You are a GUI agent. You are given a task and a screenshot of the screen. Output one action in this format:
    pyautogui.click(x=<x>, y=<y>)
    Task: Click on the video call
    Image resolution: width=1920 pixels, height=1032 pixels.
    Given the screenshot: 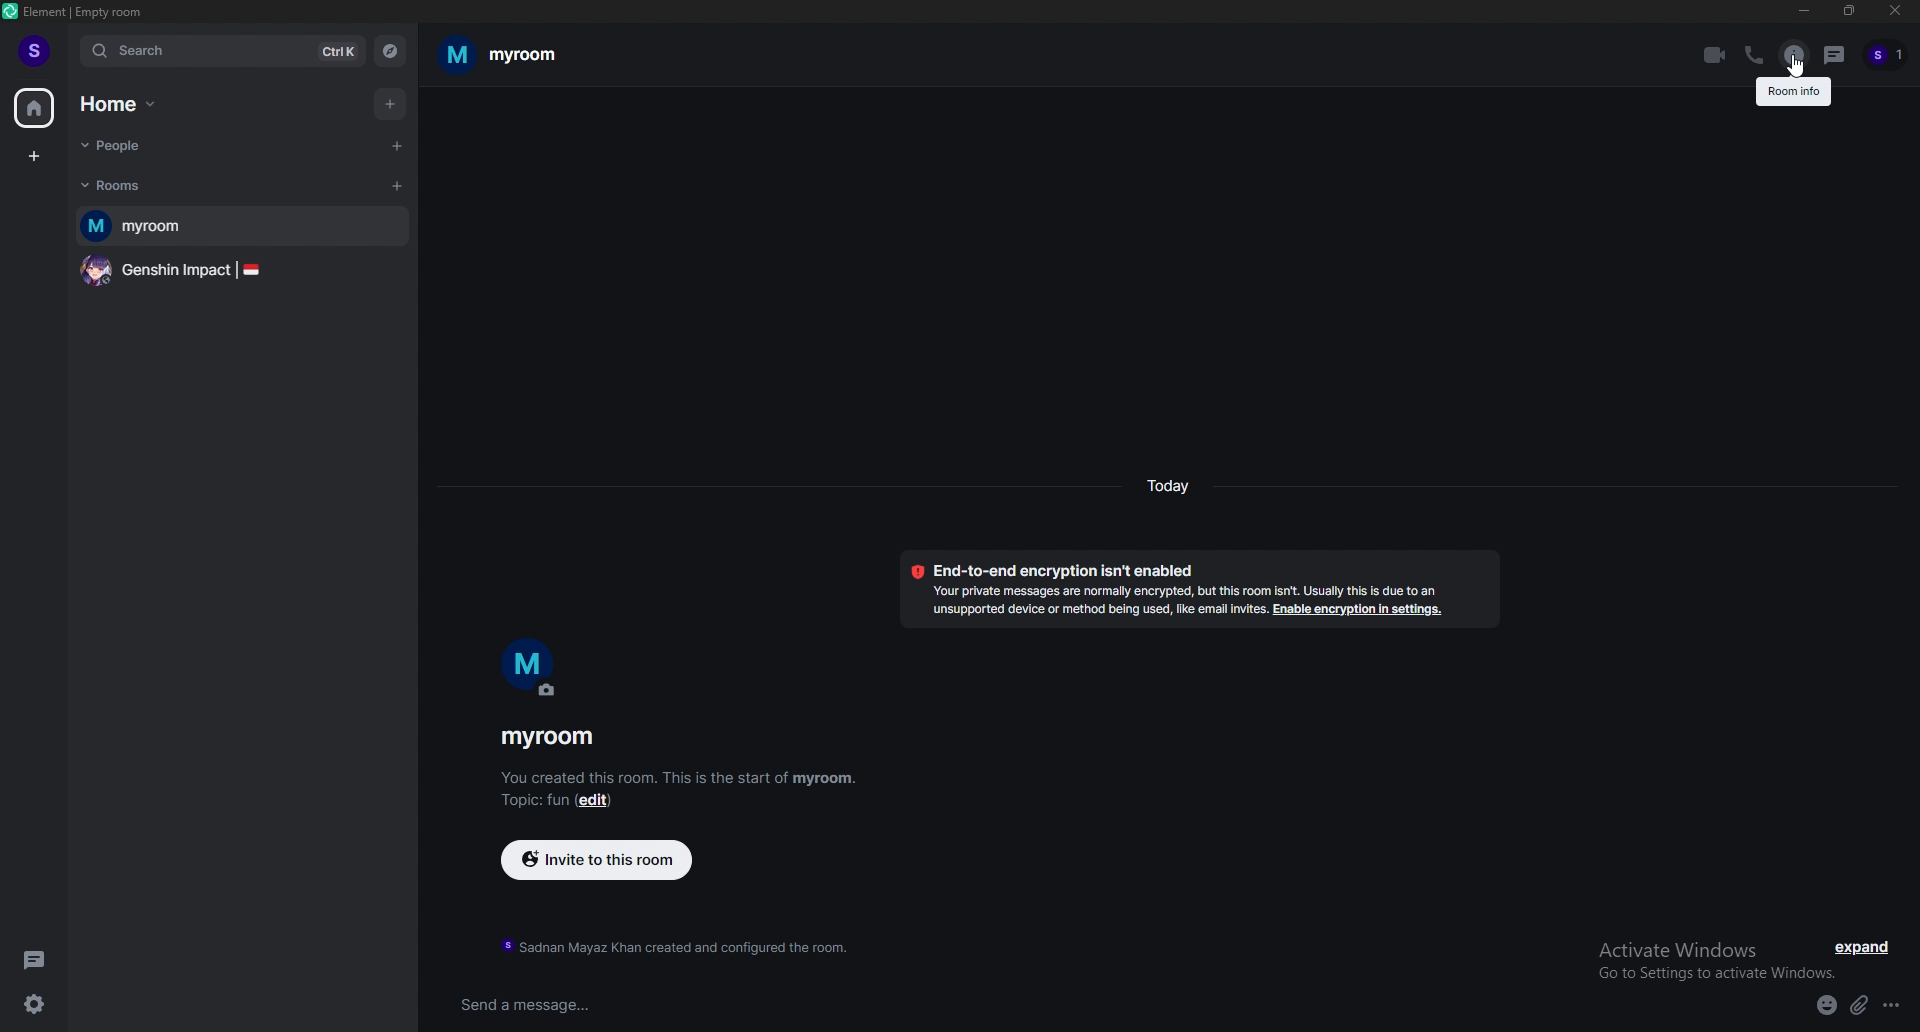 What is the action you would take?
    pyautogui.click(x=1715, y=57)
    